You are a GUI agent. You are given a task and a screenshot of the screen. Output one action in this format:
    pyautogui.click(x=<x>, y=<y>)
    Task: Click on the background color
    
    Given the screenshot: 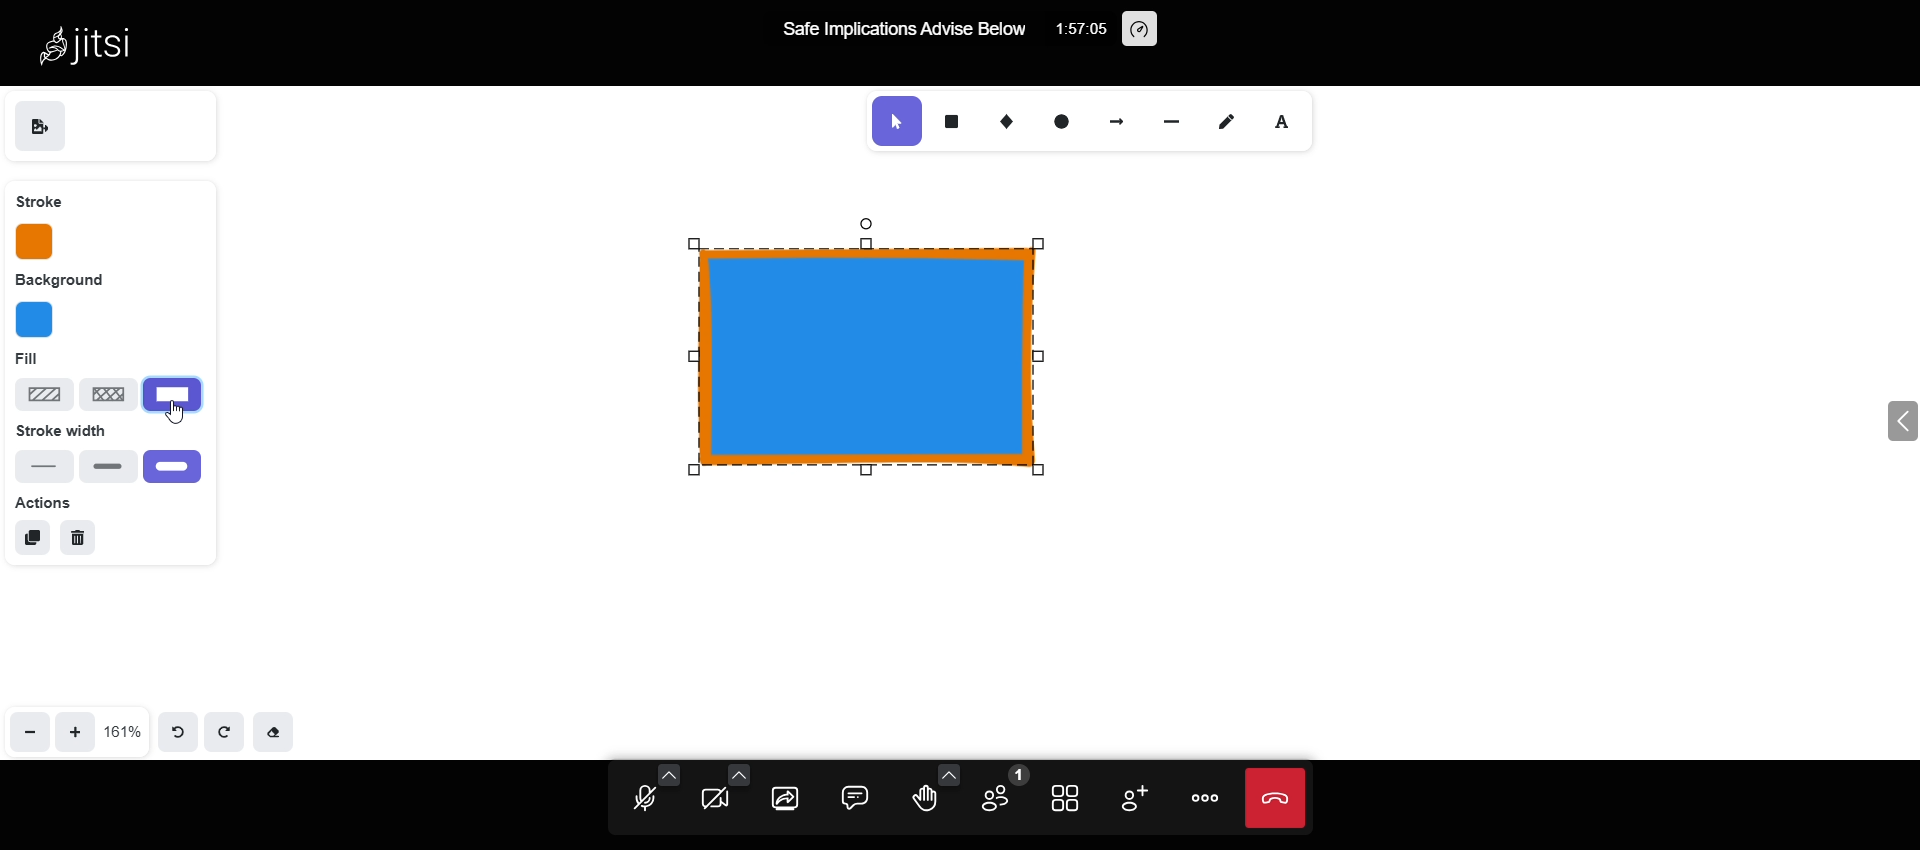 What is the action you would take?
    pyautogui.click(x=43, y=318)
    